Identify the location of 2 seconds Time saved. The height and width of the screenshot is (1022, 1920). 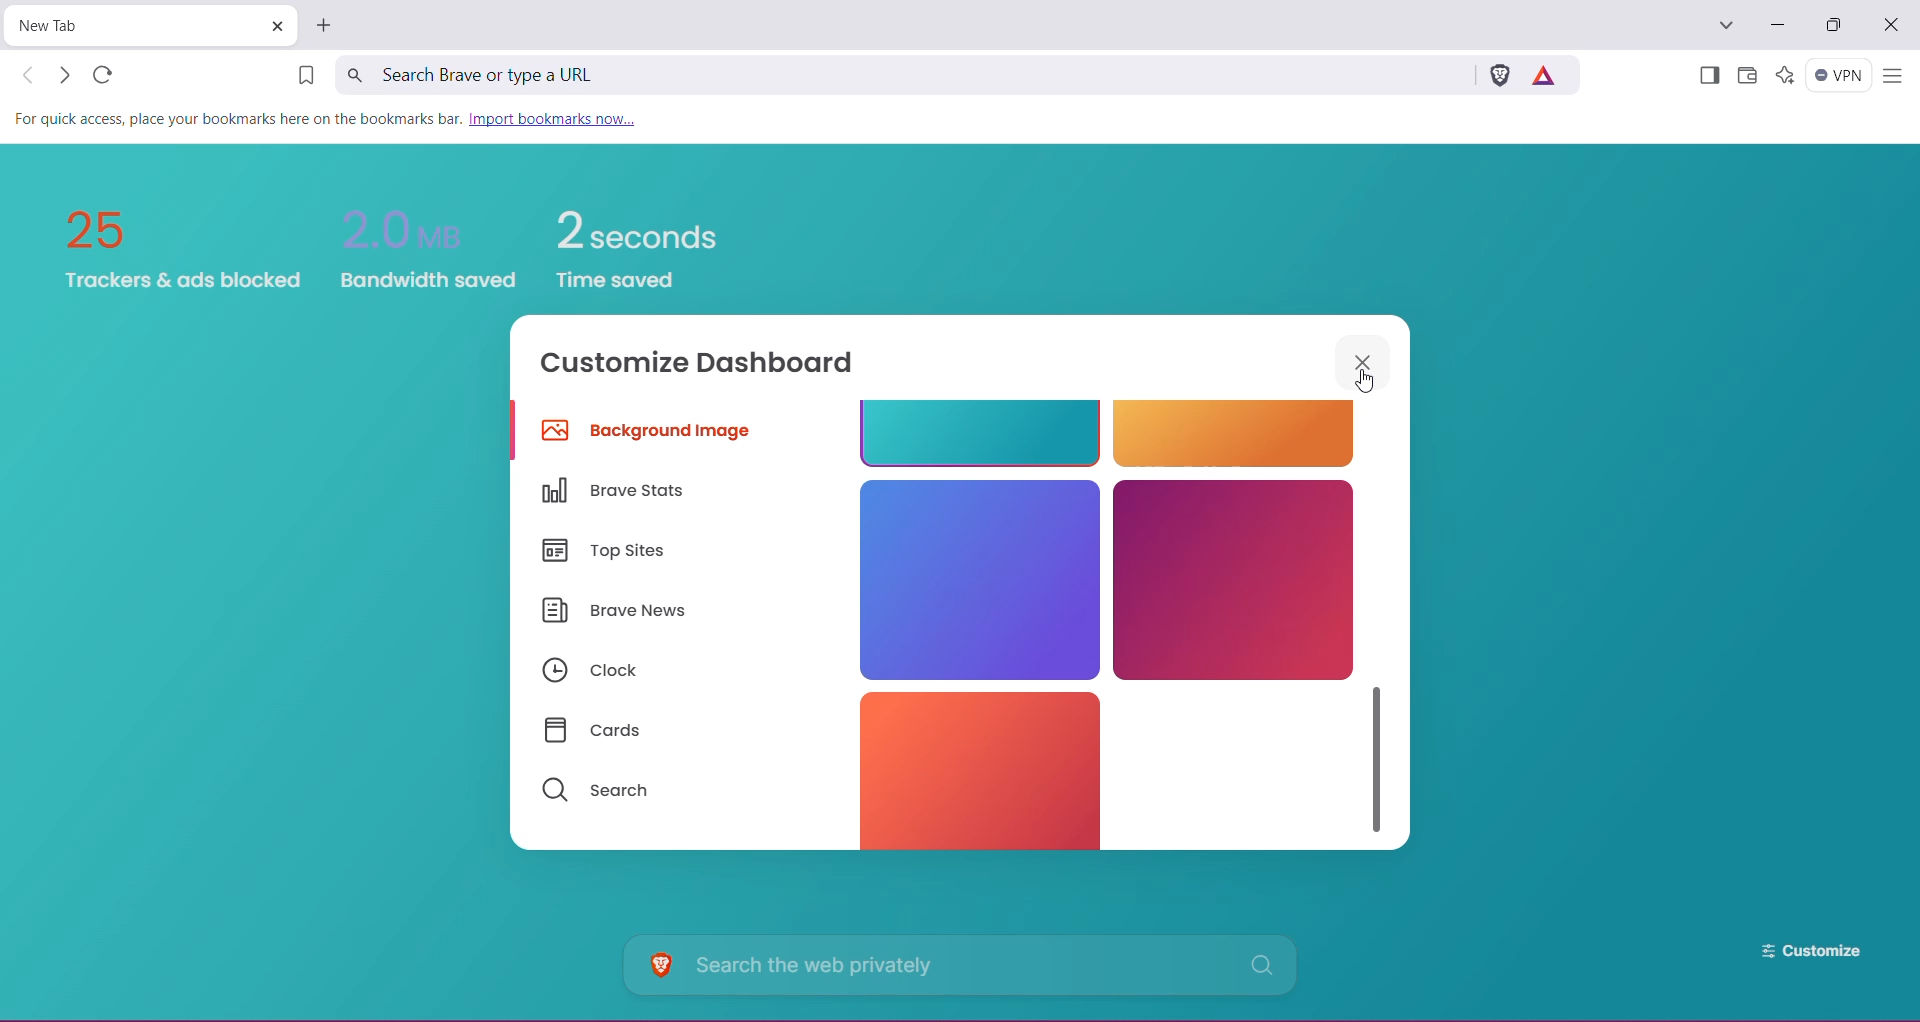
(652, 235).